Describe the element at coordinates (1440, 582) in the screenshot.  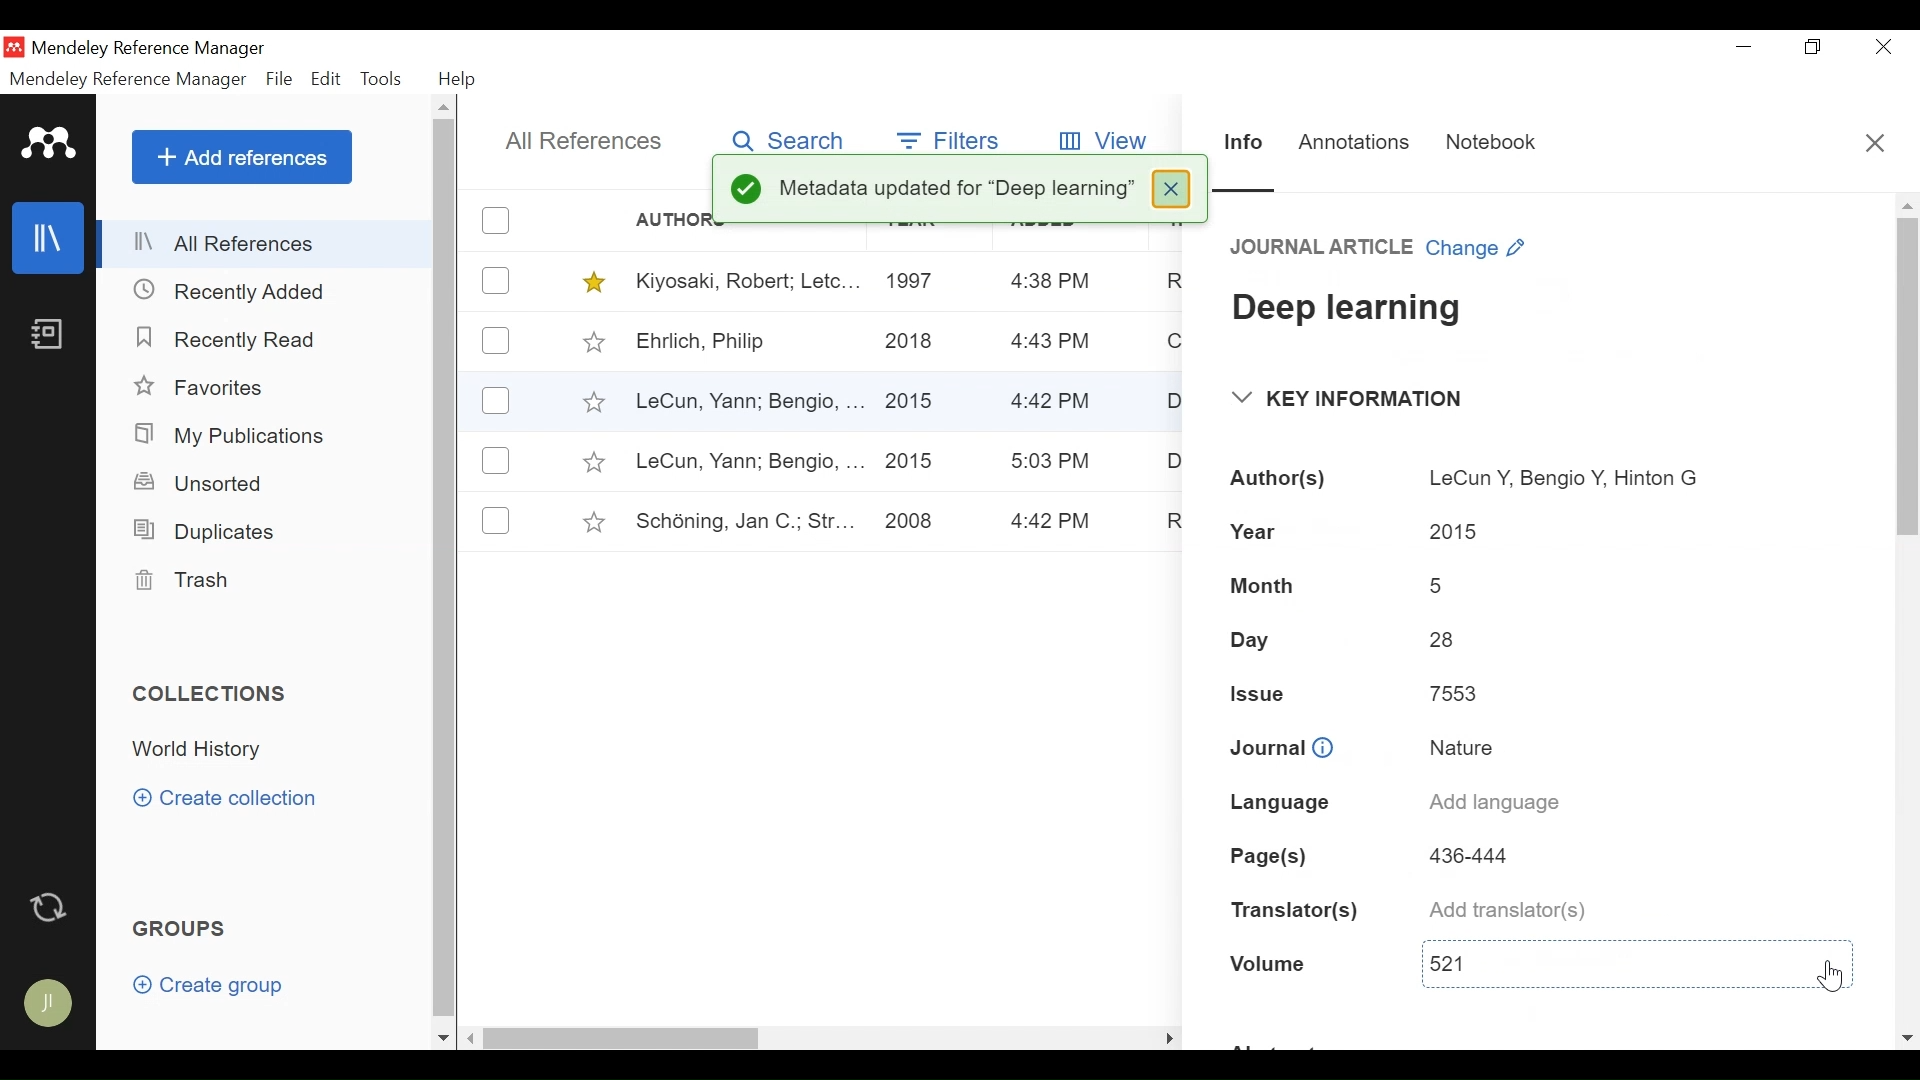
I see `5` at that location.